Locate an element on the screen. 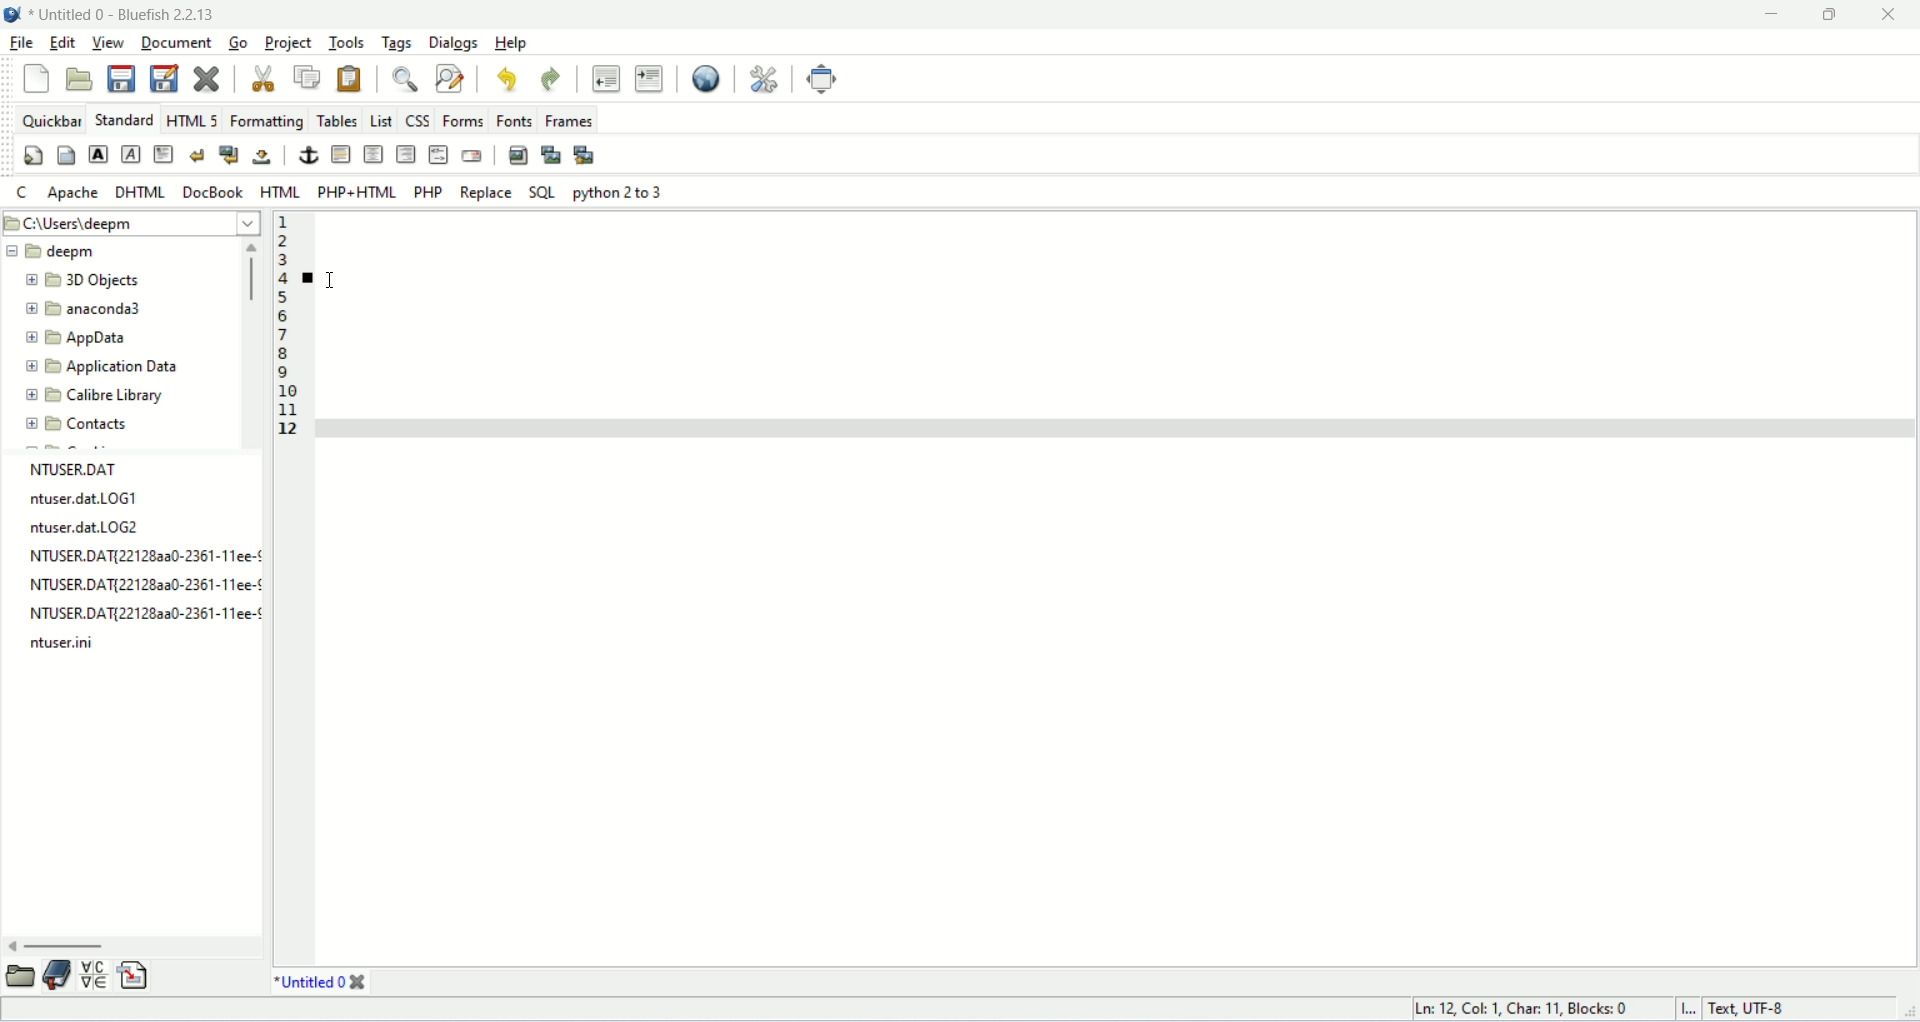 This screenshot has height=1022, width=1920. title is located at coordinates (321, 982).